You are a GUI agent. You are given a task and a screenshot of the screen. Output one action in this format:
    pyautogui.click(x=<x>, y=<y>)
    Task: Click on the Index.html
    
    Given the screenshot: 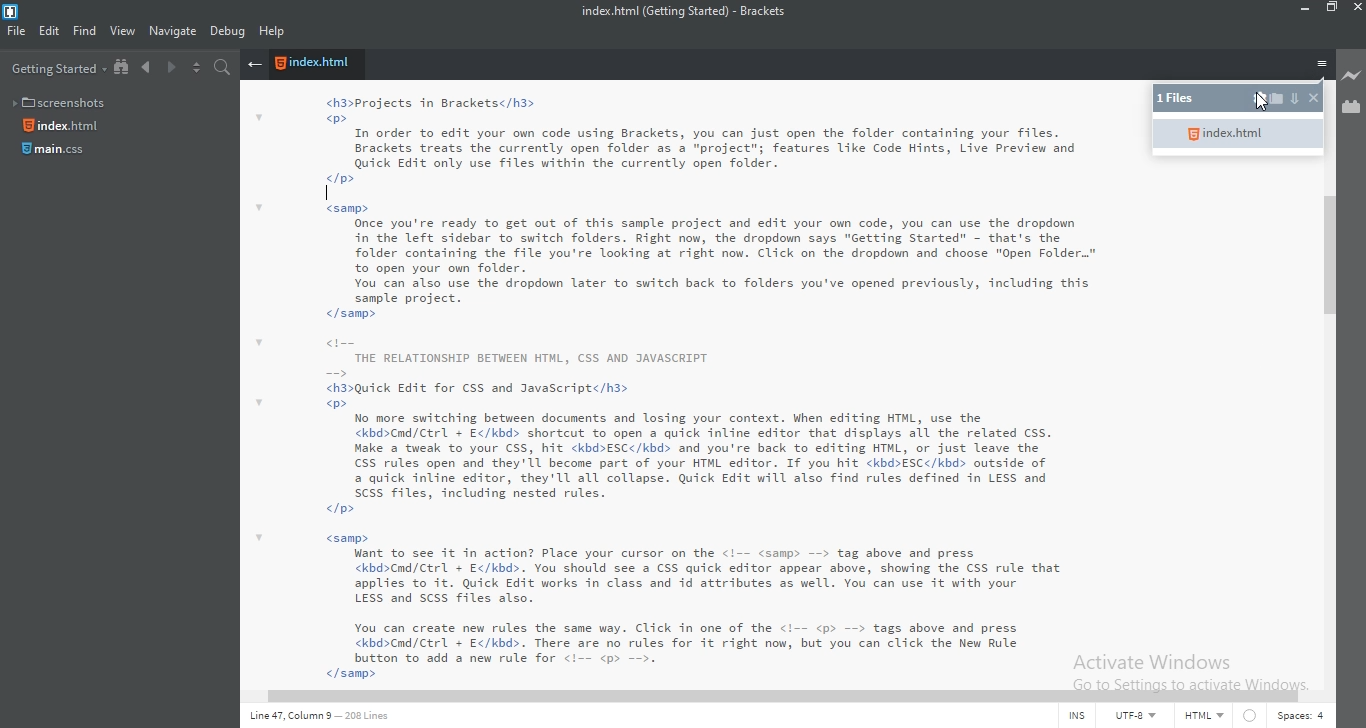 What is the action you would take?
    pyautogui.click(x=64, y=126)
    